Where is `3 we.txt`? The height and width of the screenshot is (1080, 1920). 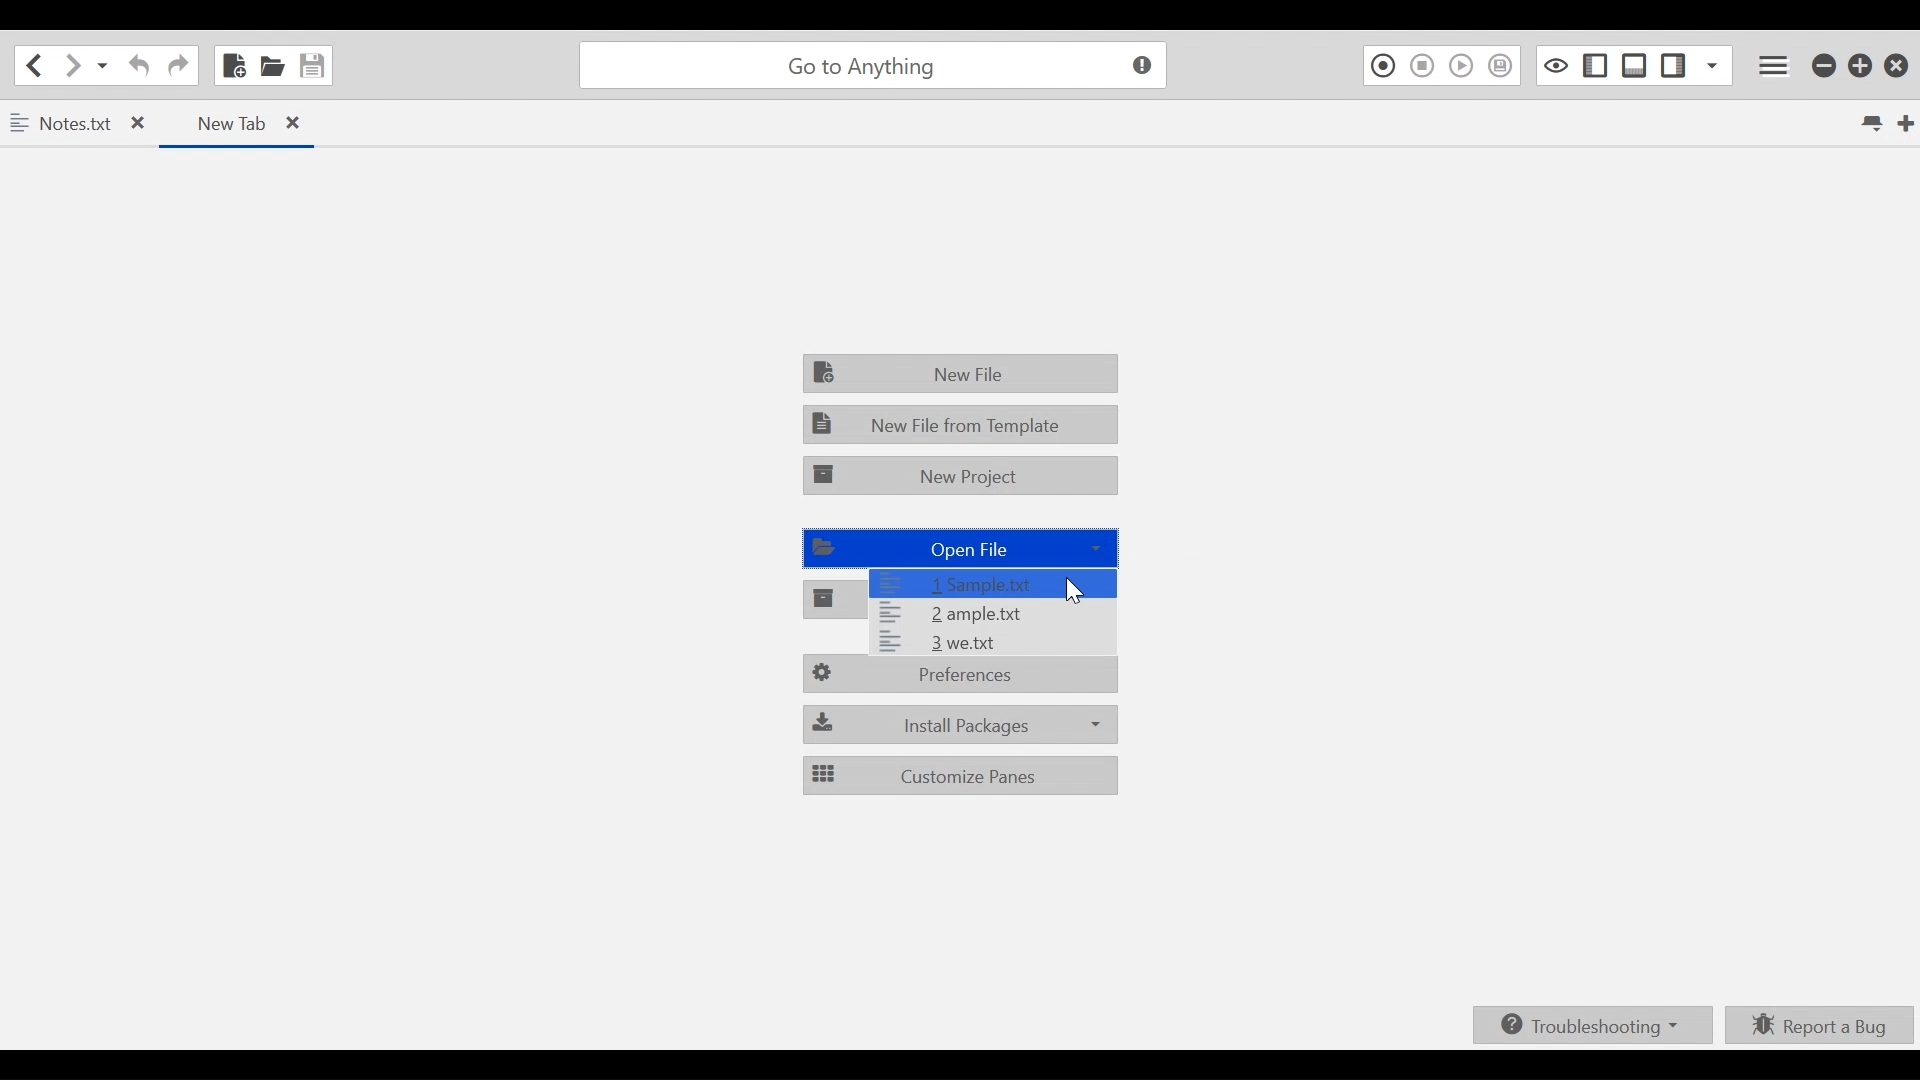 3 we.txt is located at coordinates (992, 643).